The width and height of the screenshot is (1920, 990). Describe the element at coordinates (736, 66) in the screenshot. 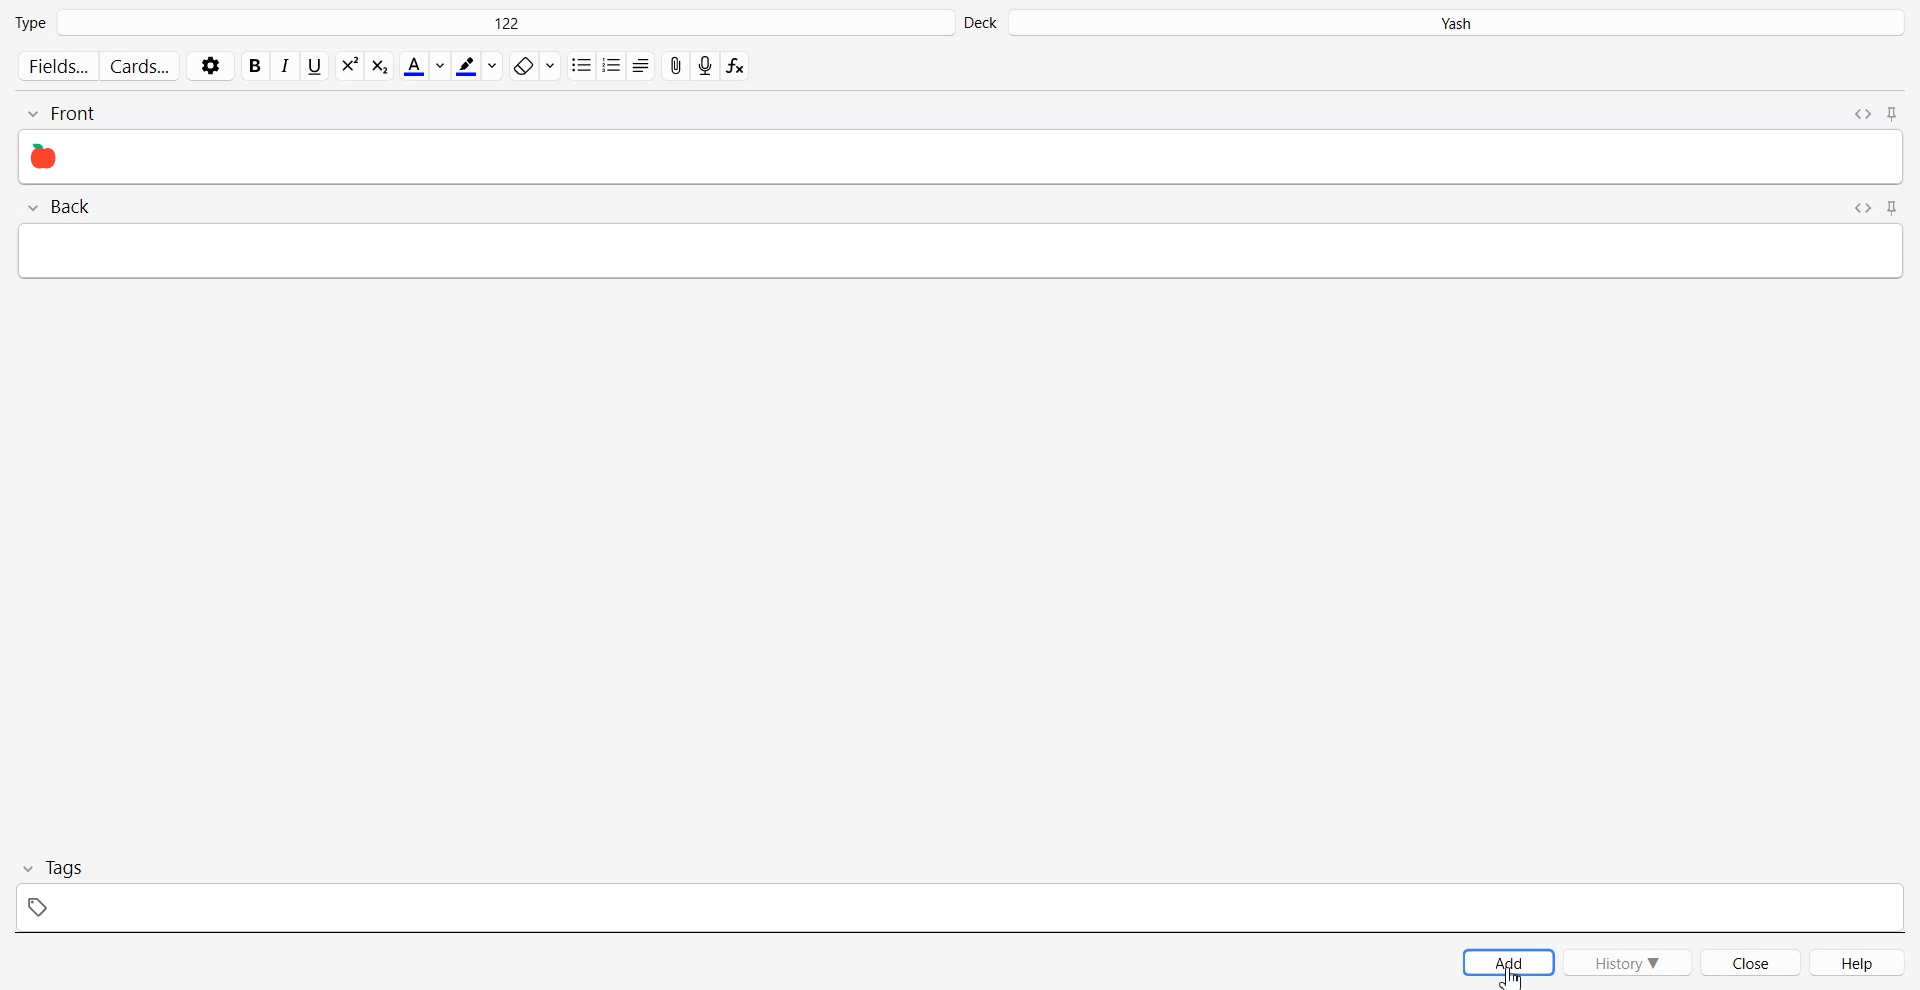

I see `Equation` at that location.